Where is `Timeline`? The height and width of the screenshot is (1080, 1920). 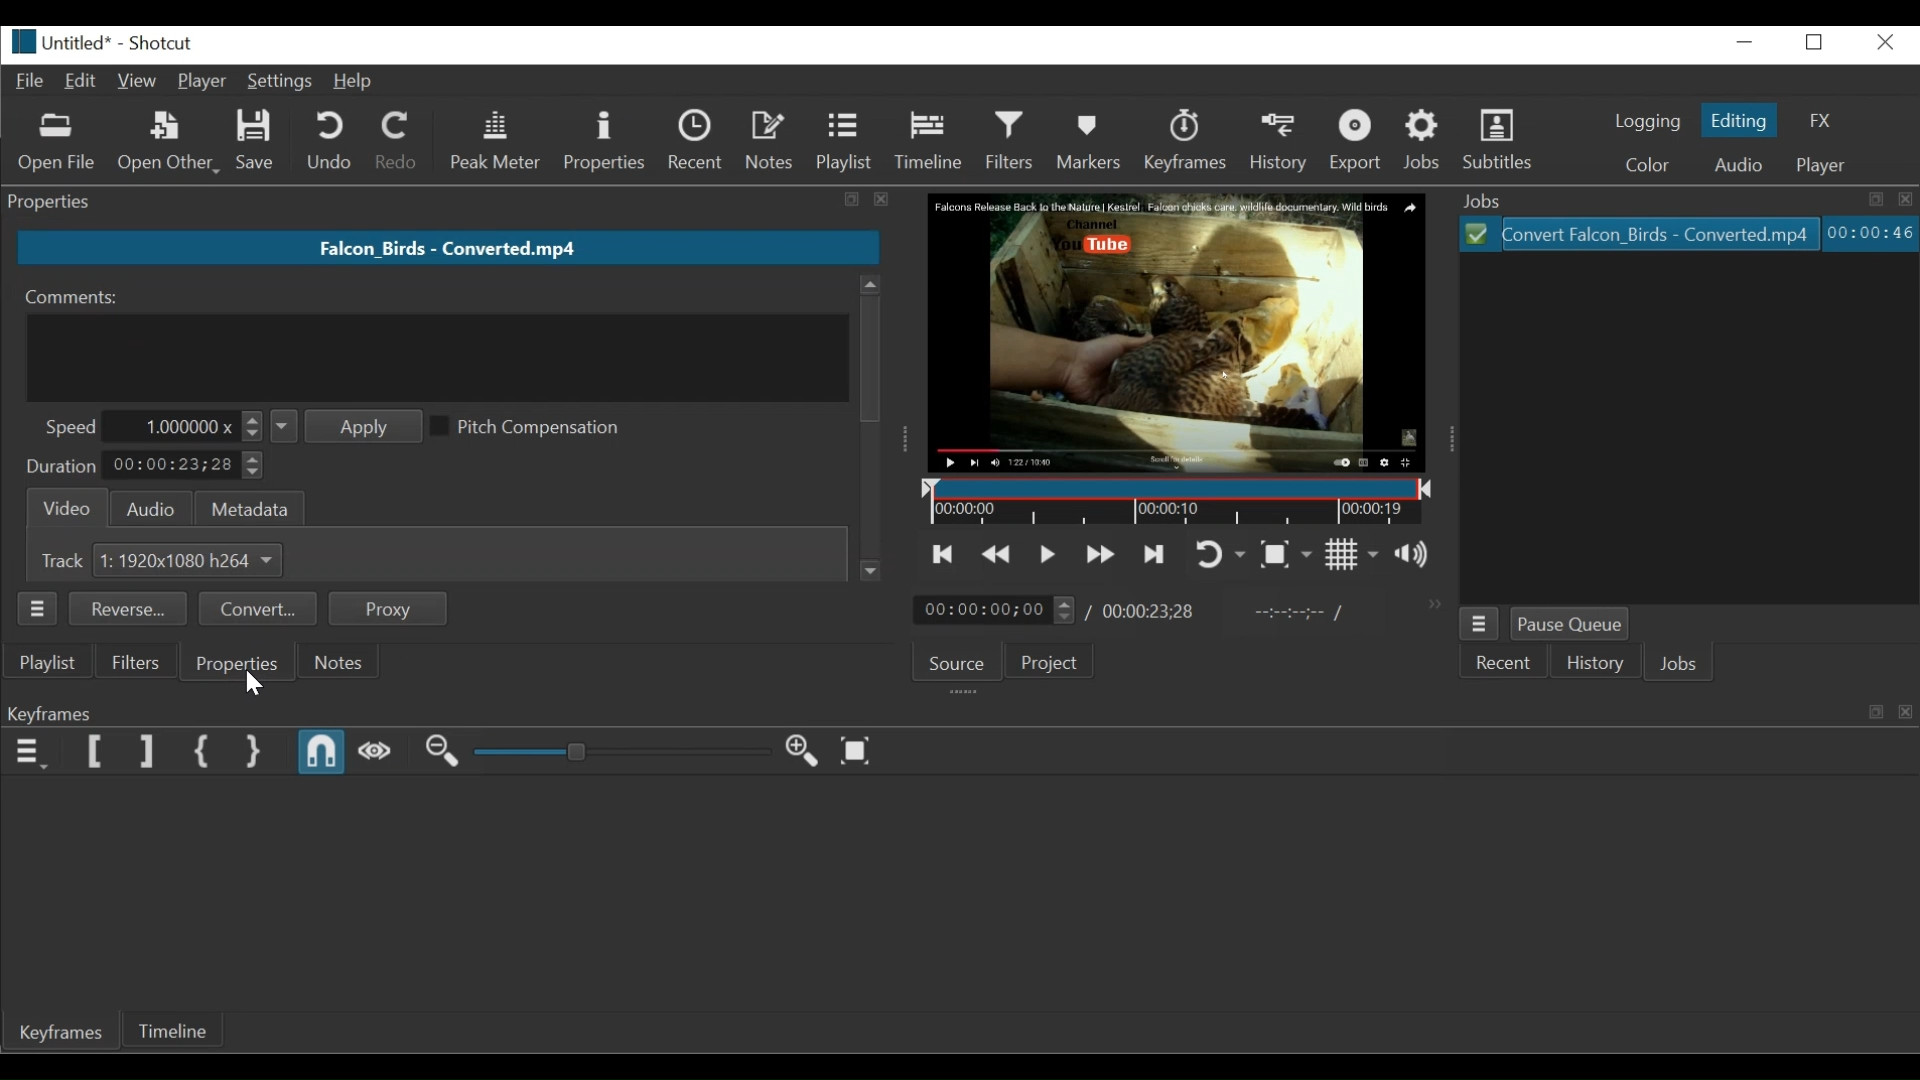
Timeline is located at coordinates (169, 1028).